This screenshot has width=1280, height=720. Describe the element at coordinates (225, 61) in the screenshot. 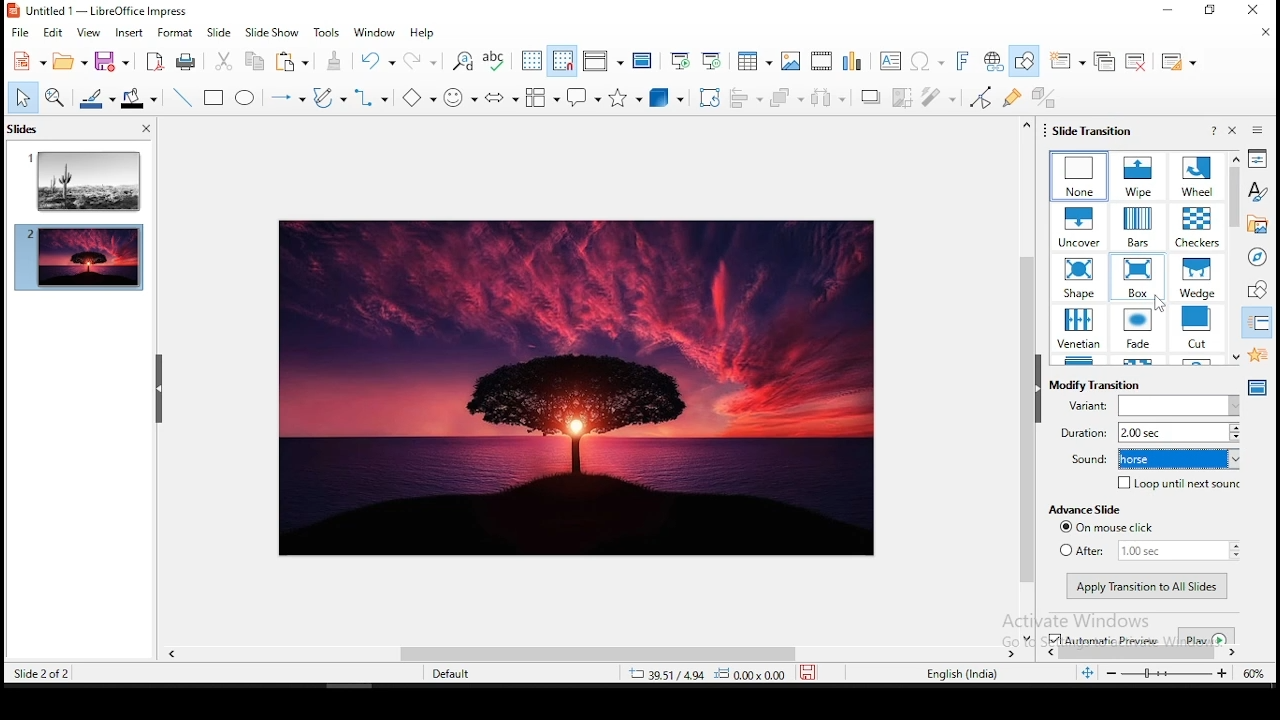

I see `cut` at that location.